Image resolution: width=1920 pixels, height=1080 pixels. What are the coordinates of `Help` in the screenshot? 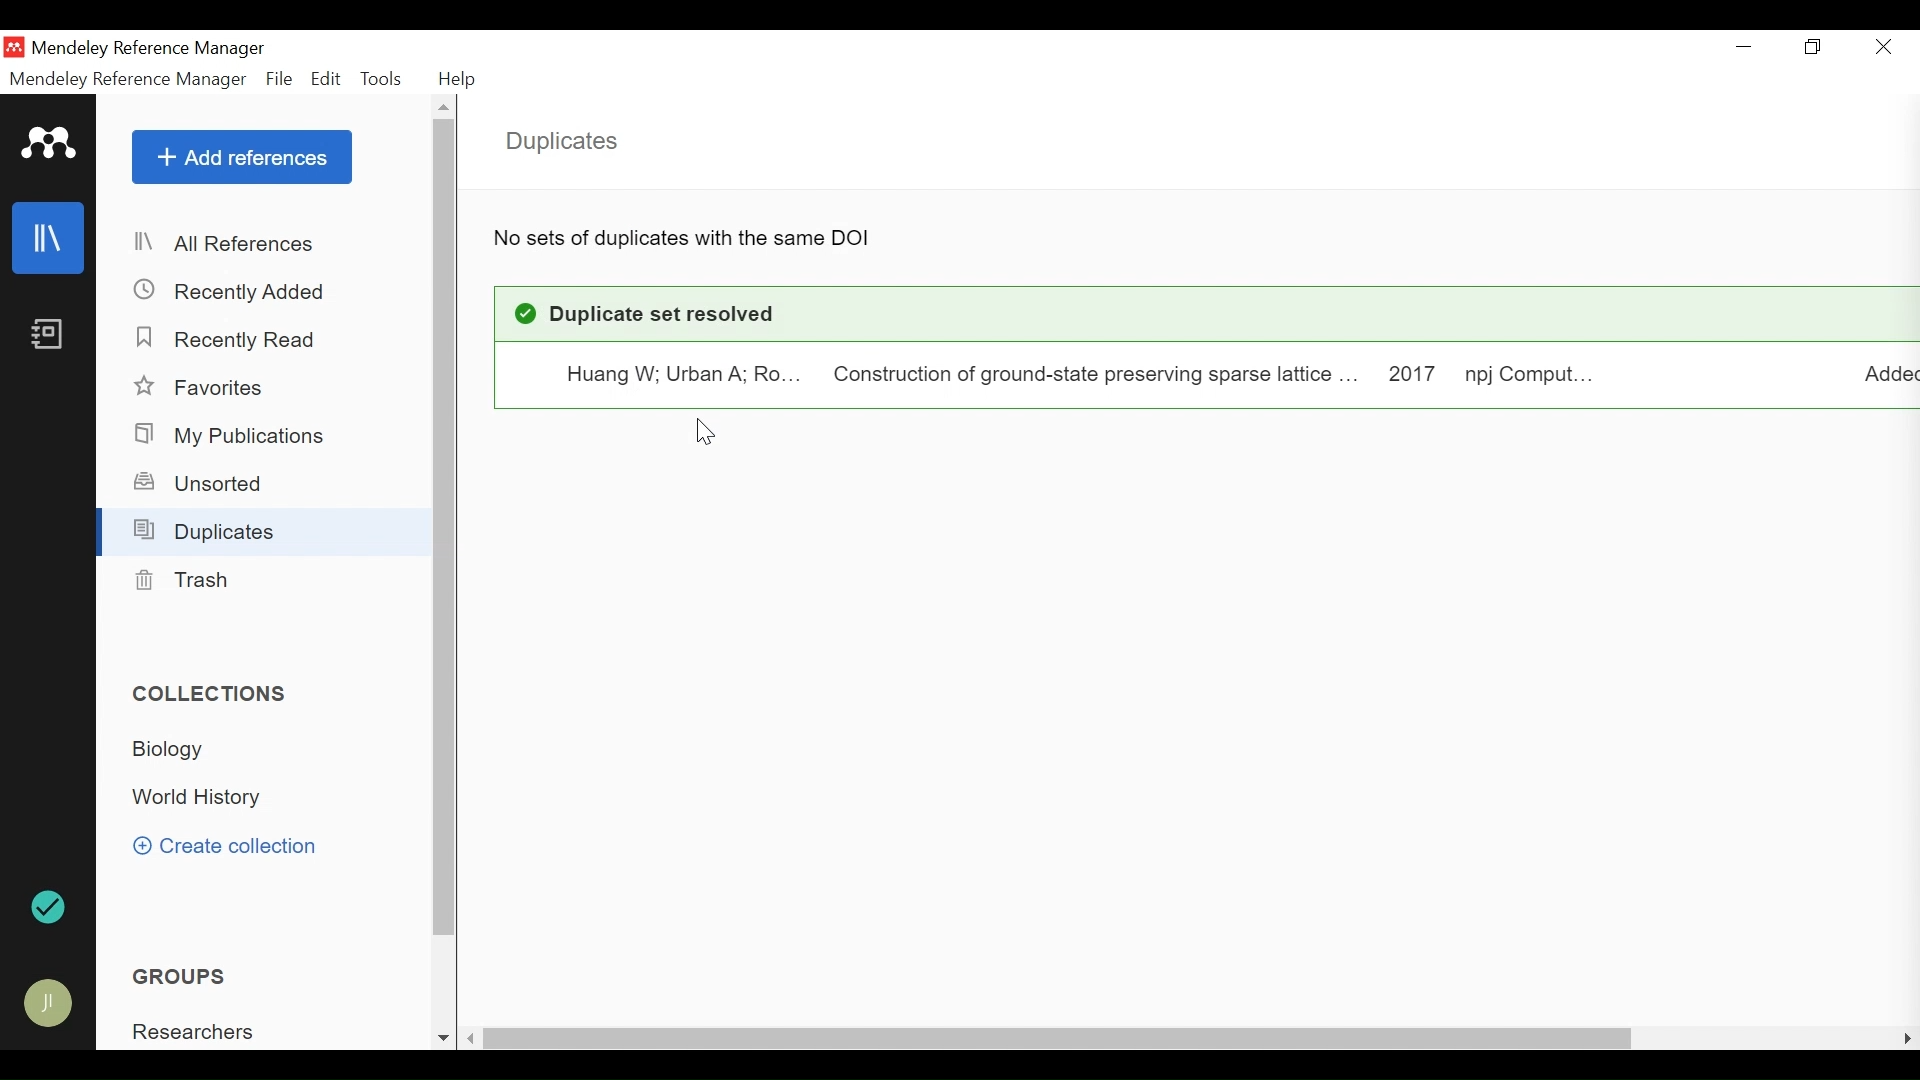 It's located at (460, 80).